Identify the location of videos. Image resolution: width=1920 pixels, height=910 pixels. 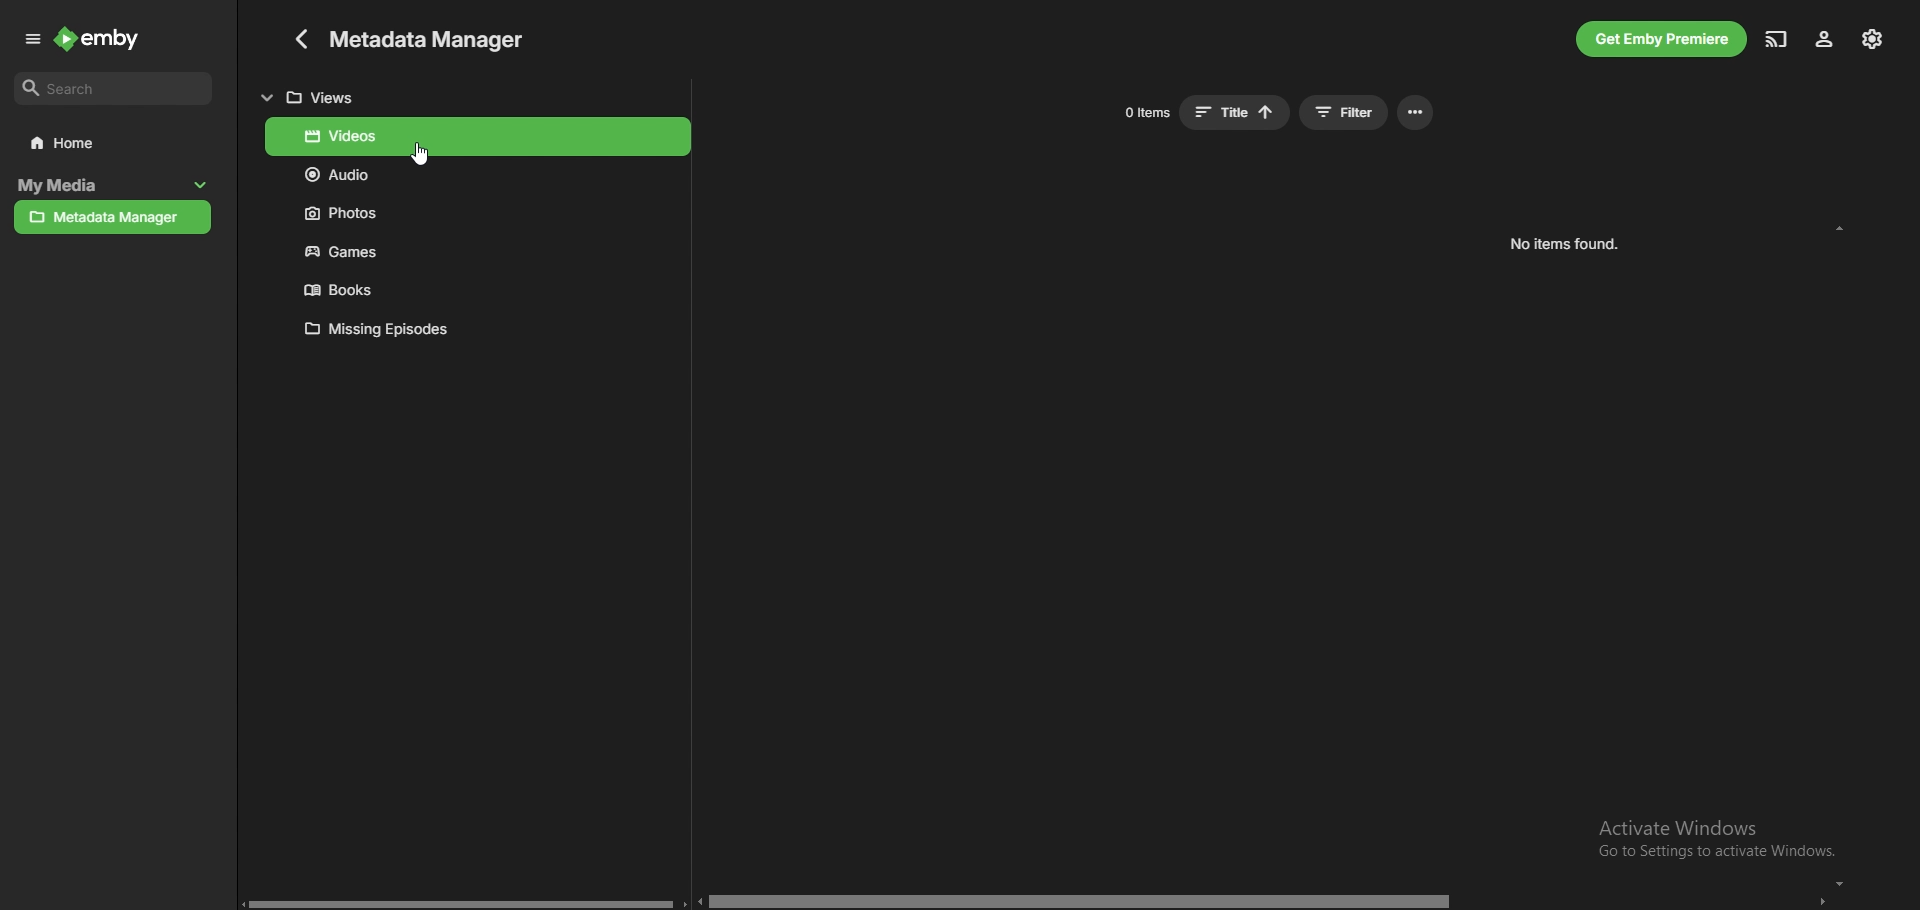
(473, 137).